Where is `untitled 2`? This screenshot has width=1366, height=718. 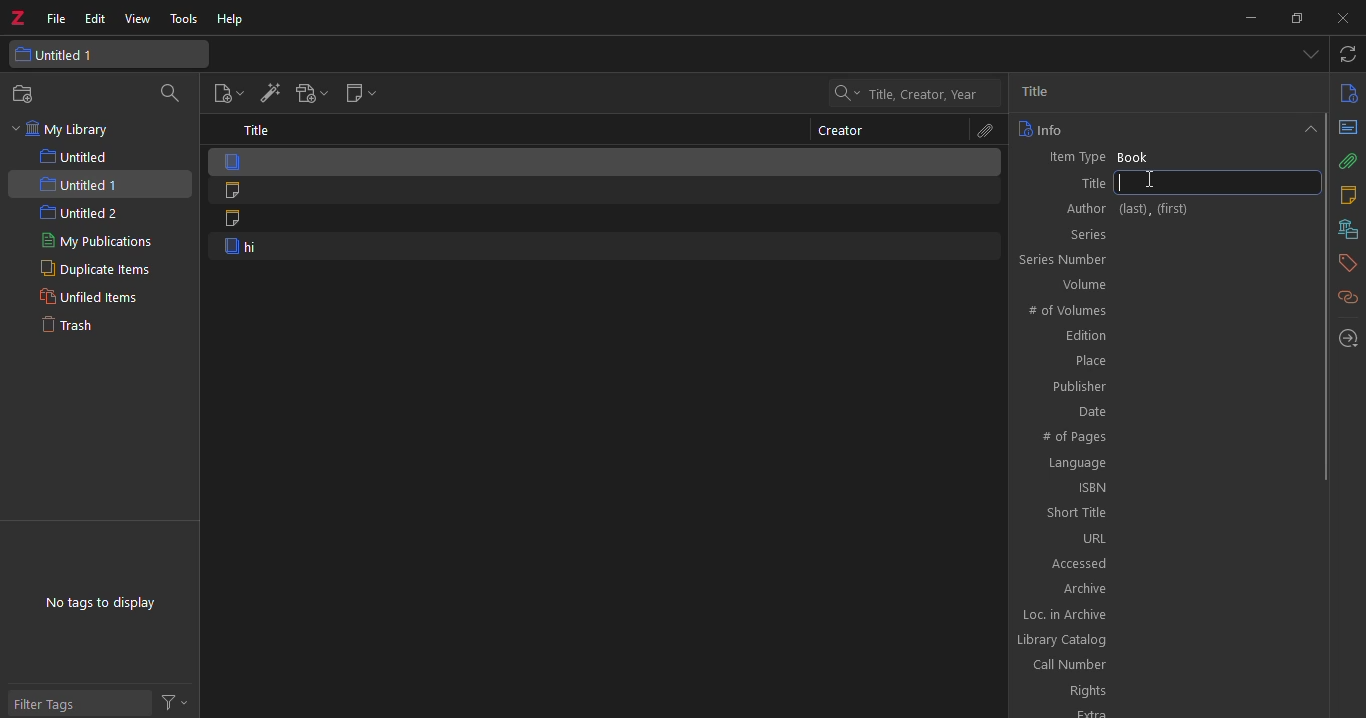 untitled 2 is located at coordinates (79, 214).